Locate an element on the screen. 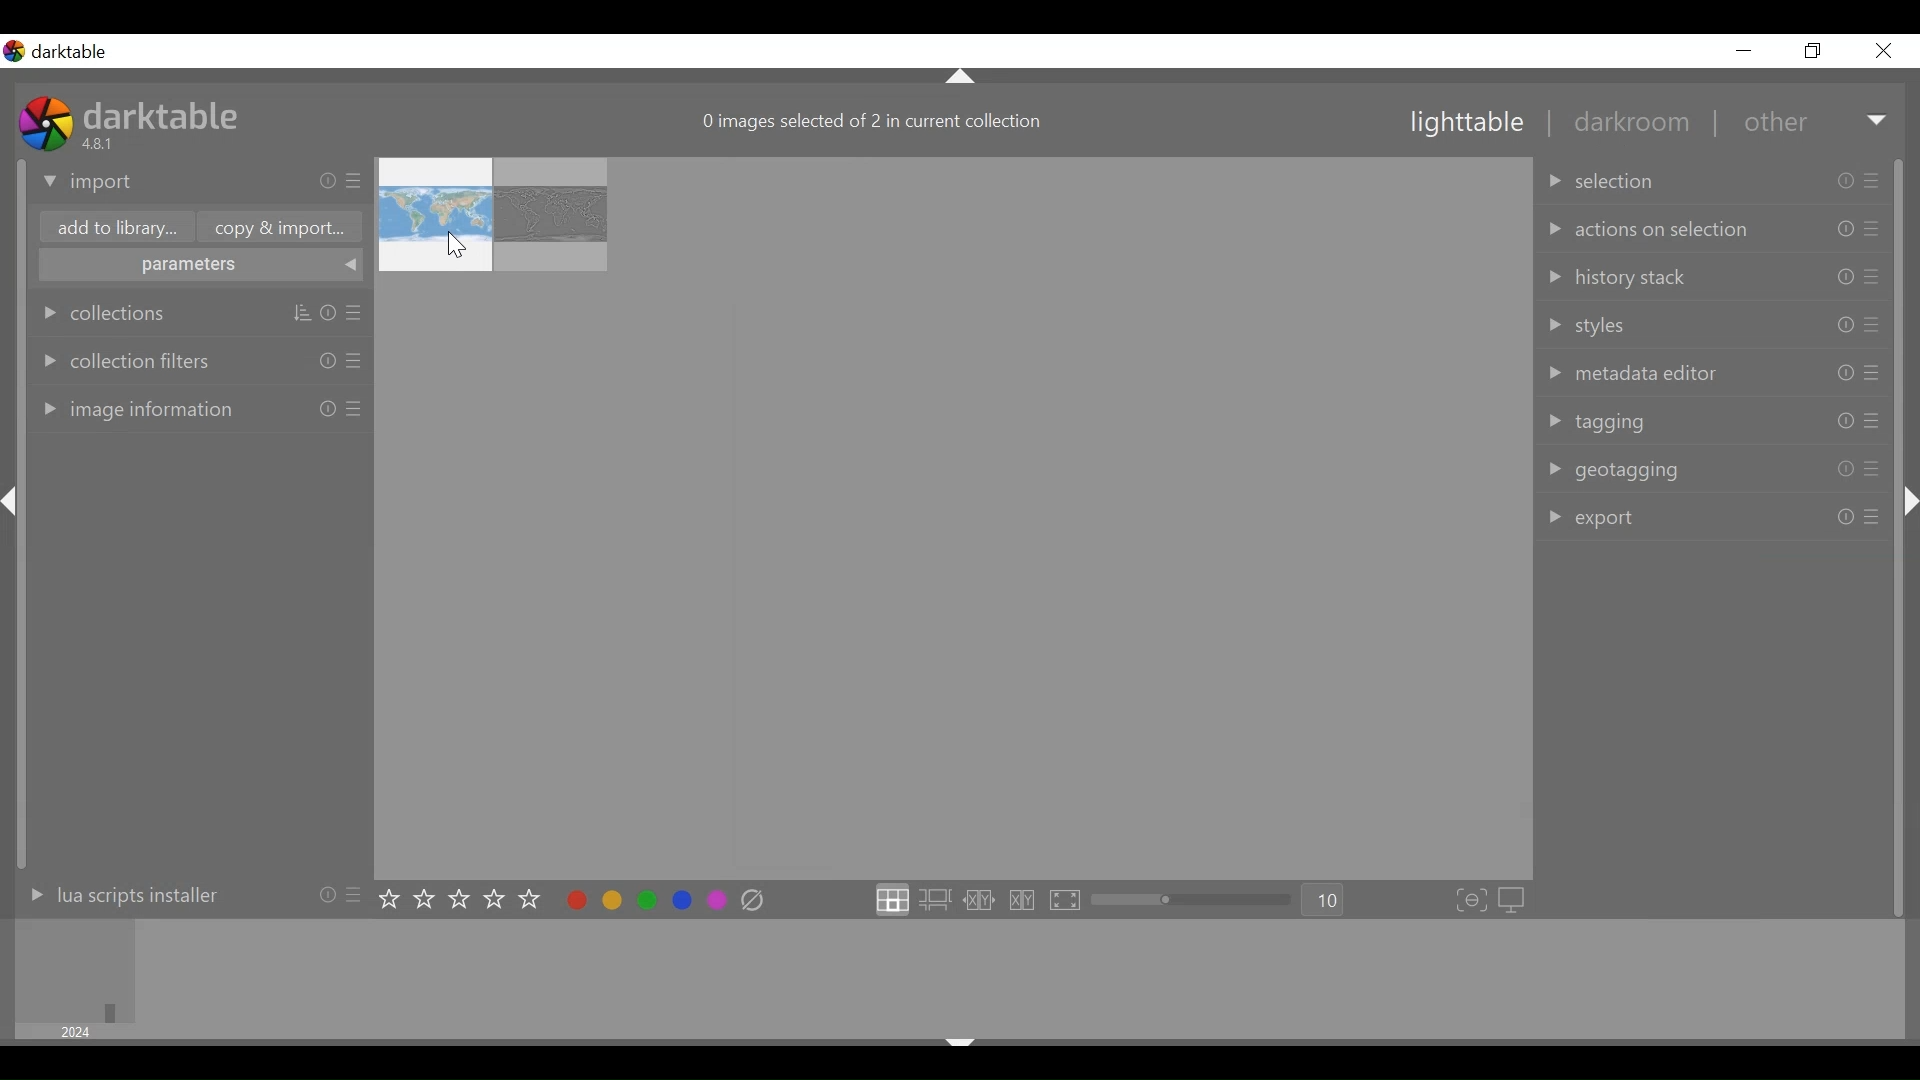 This screenshot has height=1080, width=1920. Collapse  is located at coordinates (962, 1038).